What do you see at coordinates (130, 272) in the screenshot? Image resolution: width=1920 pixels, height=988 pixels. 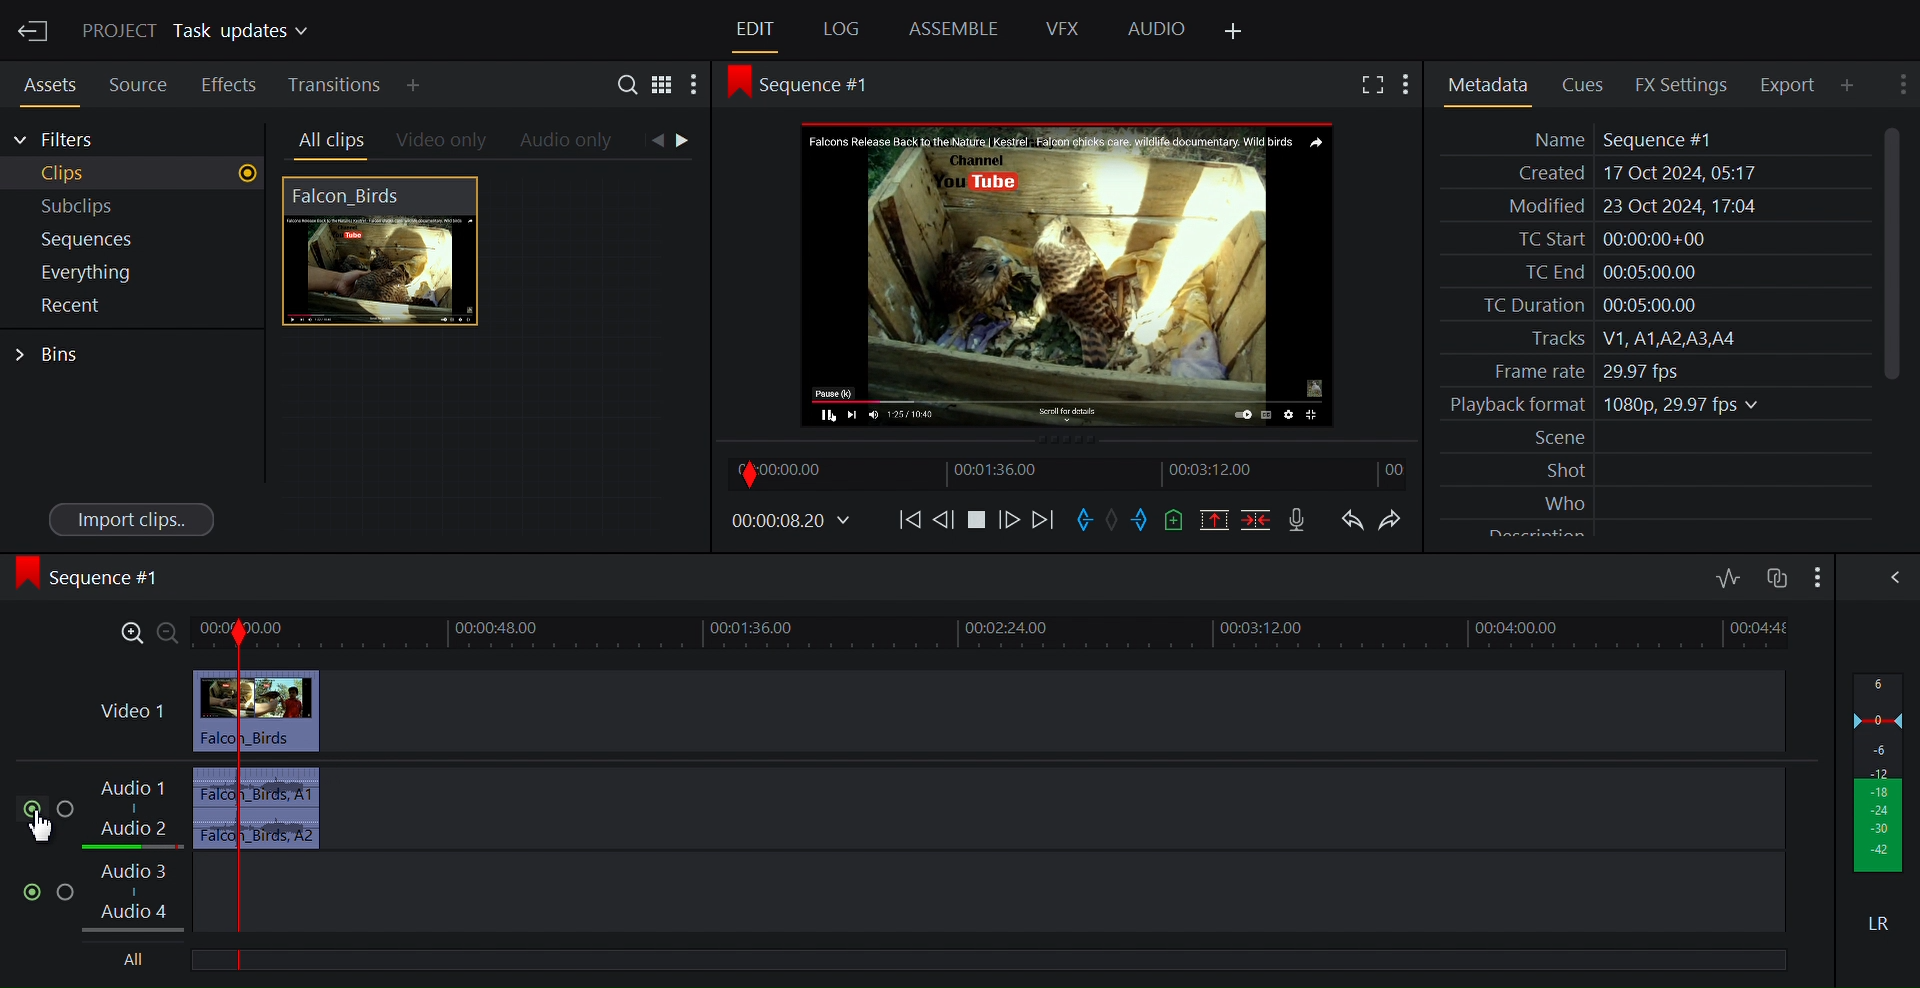 I see `Show everything in the current project` at bounding box center [130, 272].